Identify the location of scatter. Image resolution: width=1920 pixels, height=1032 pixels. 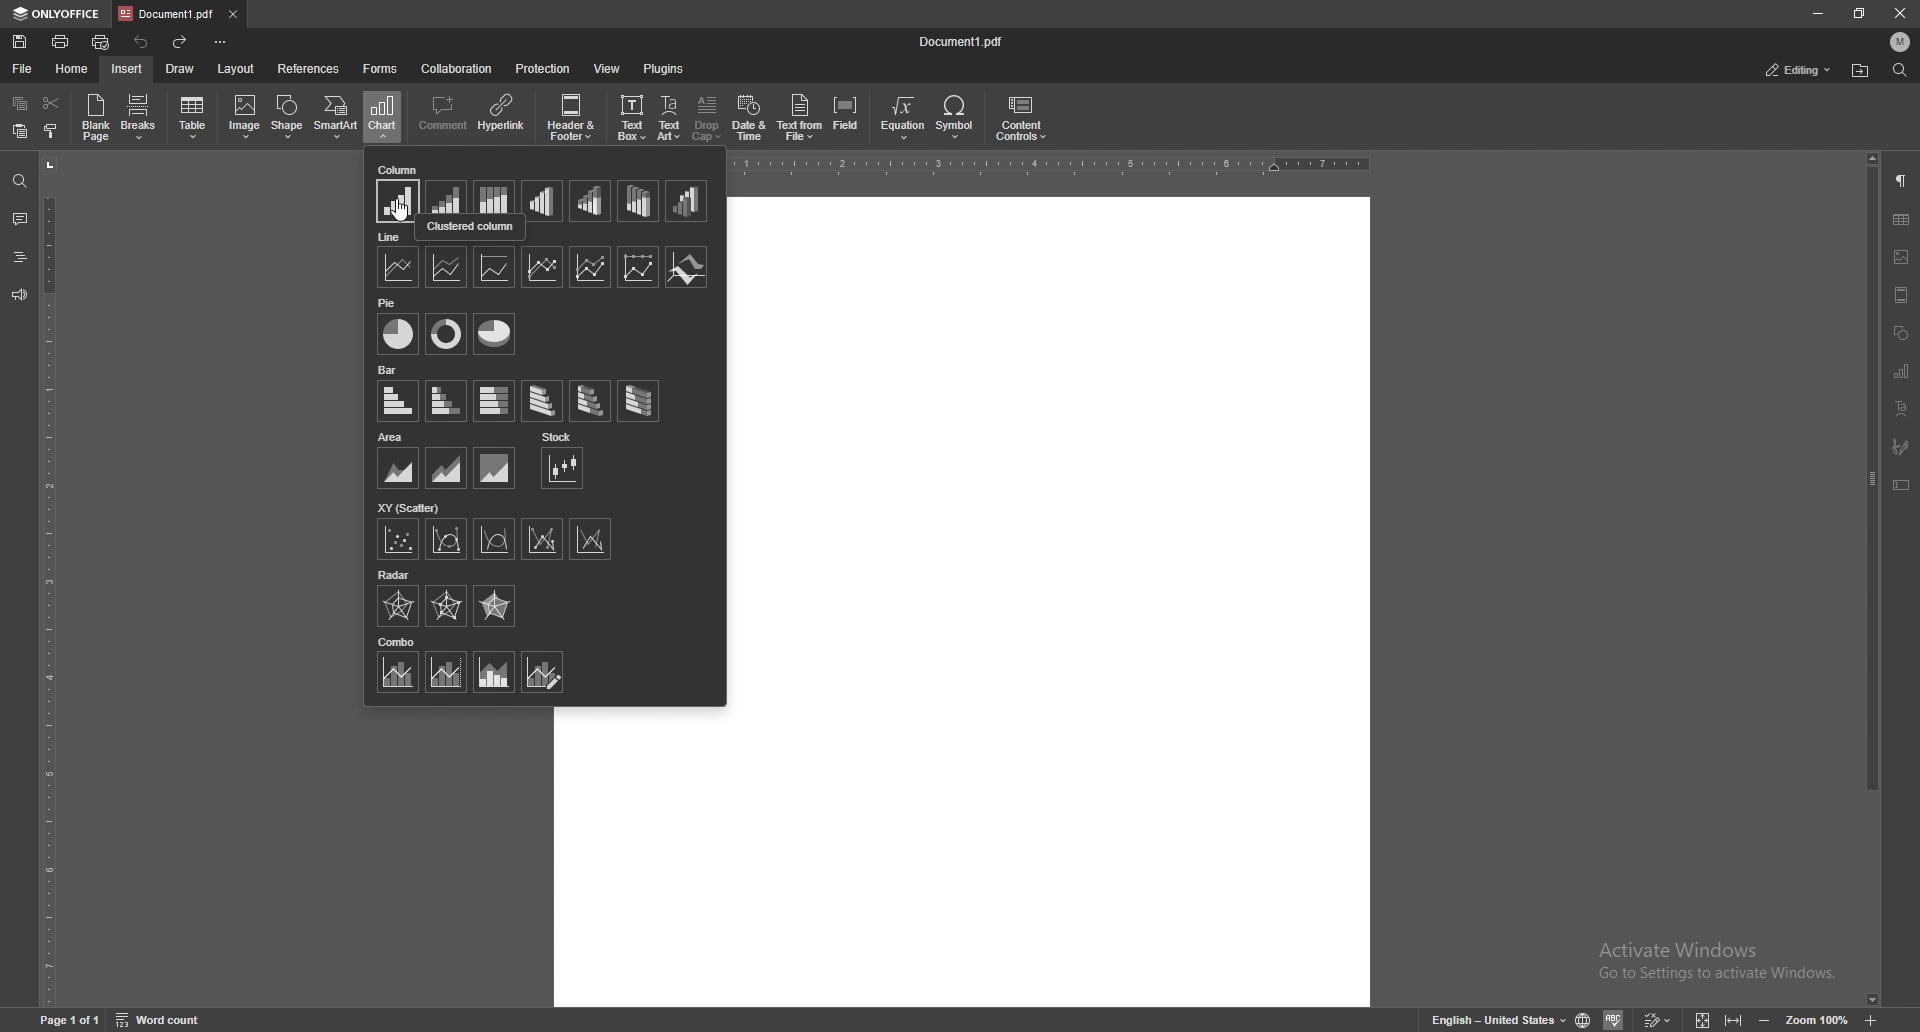
(399, 539).